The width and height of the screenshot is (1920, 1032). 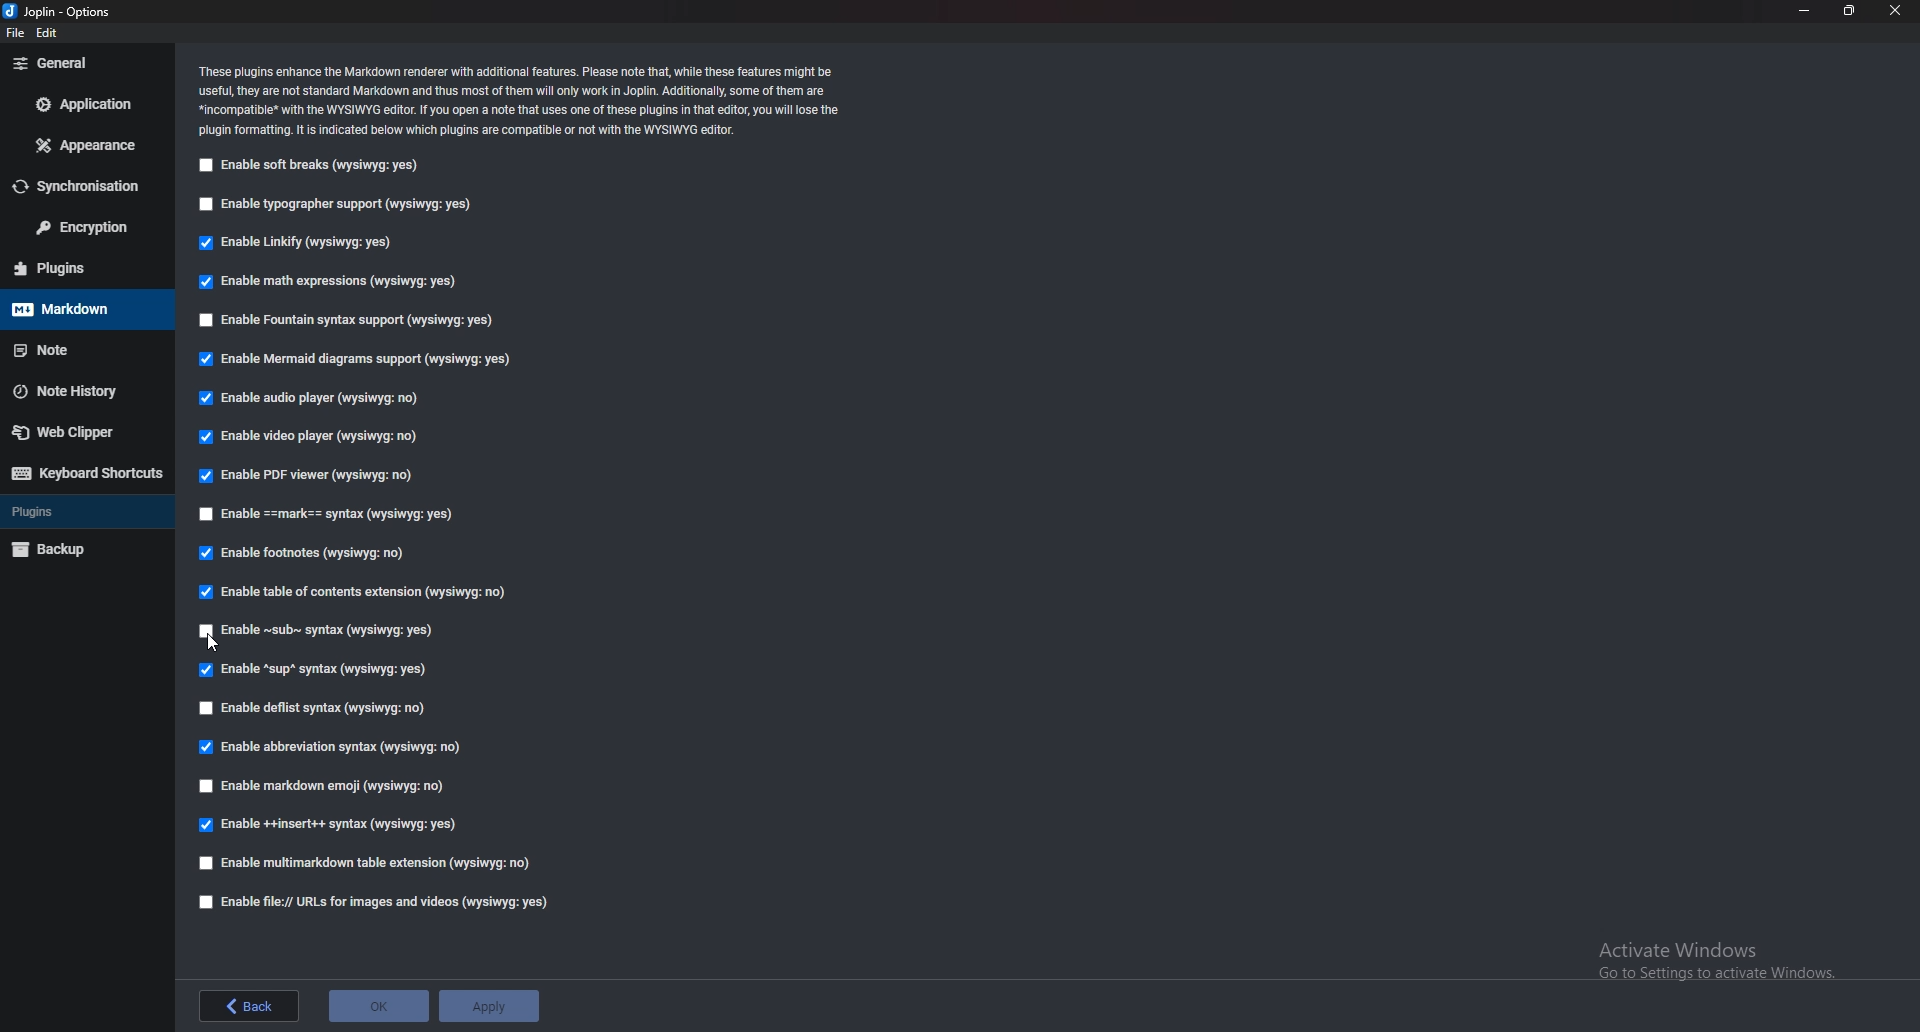 What do you see at coordinates (1850, 10) in the screenshot?
I see `resize` at bounding box center [1850, 10].